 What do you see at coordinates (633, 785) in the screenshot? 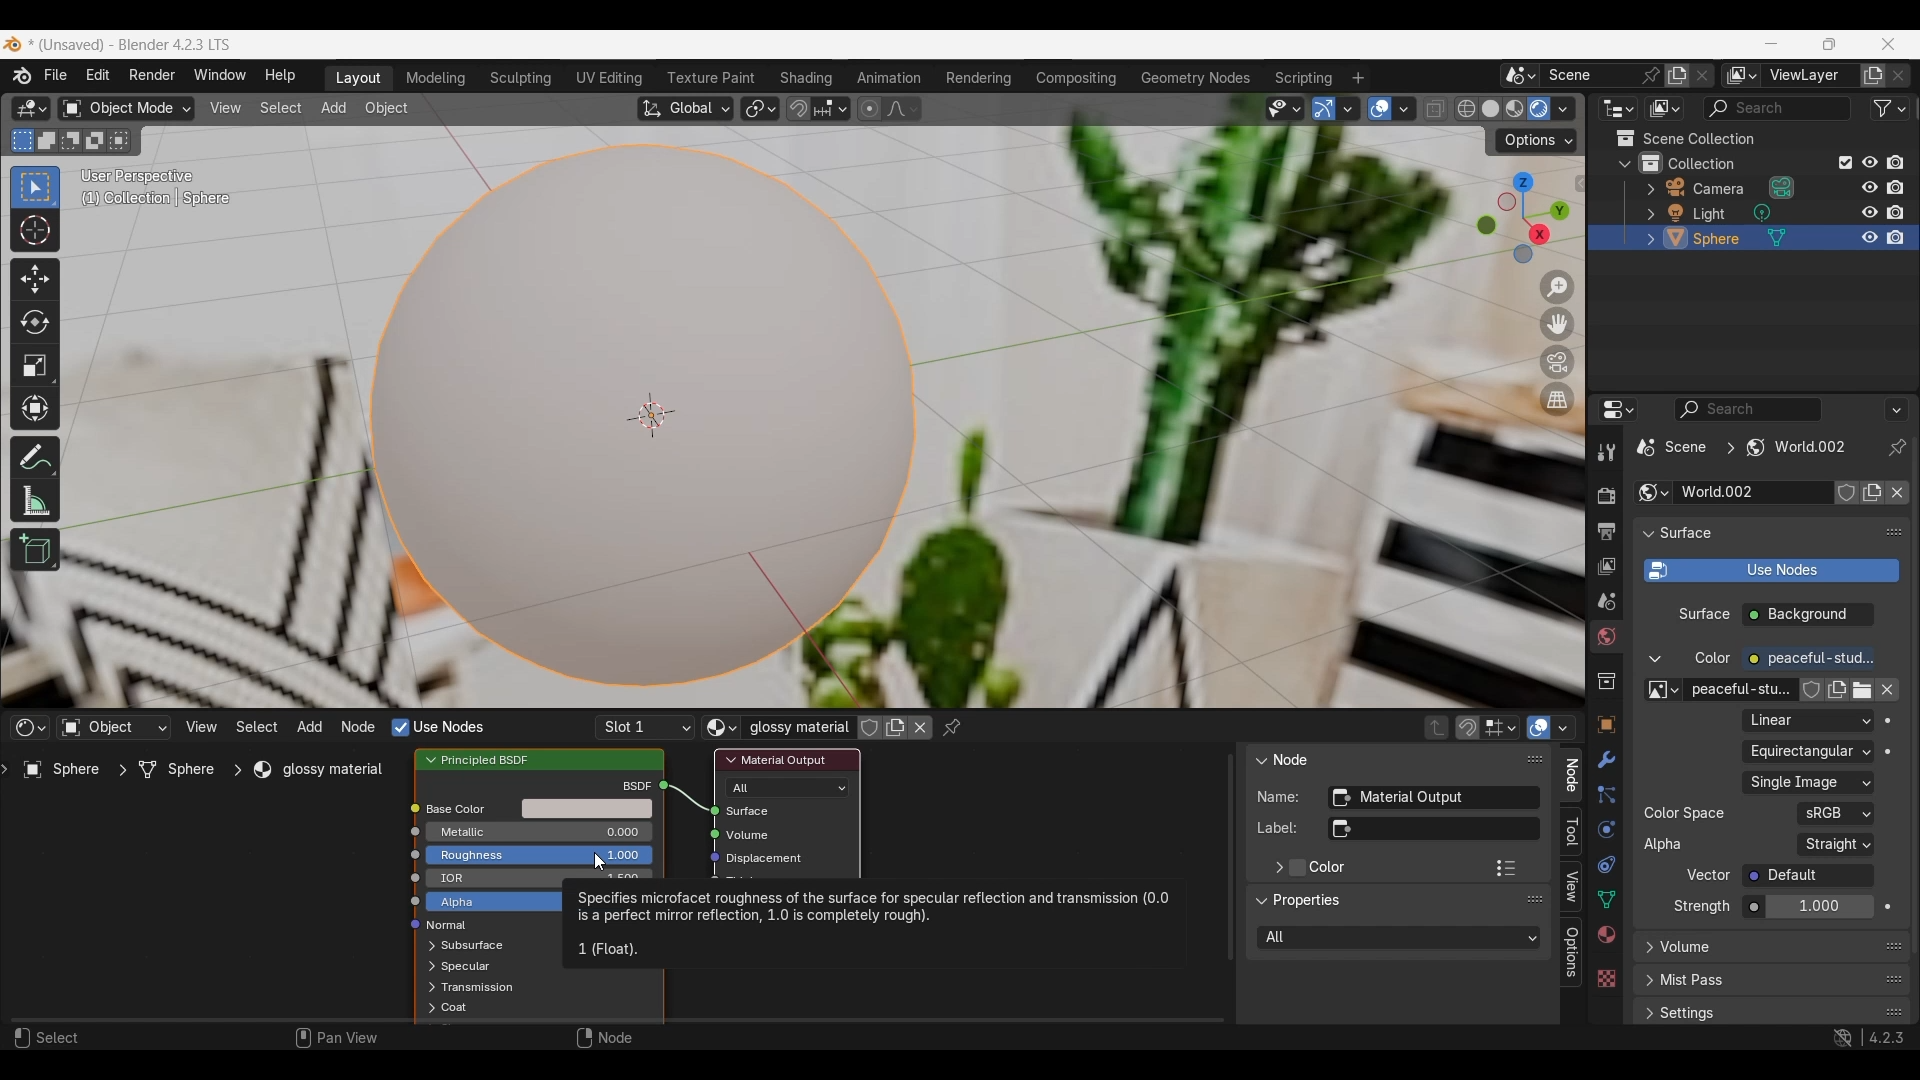
I see `bscf` at bounding box center [633, 785].